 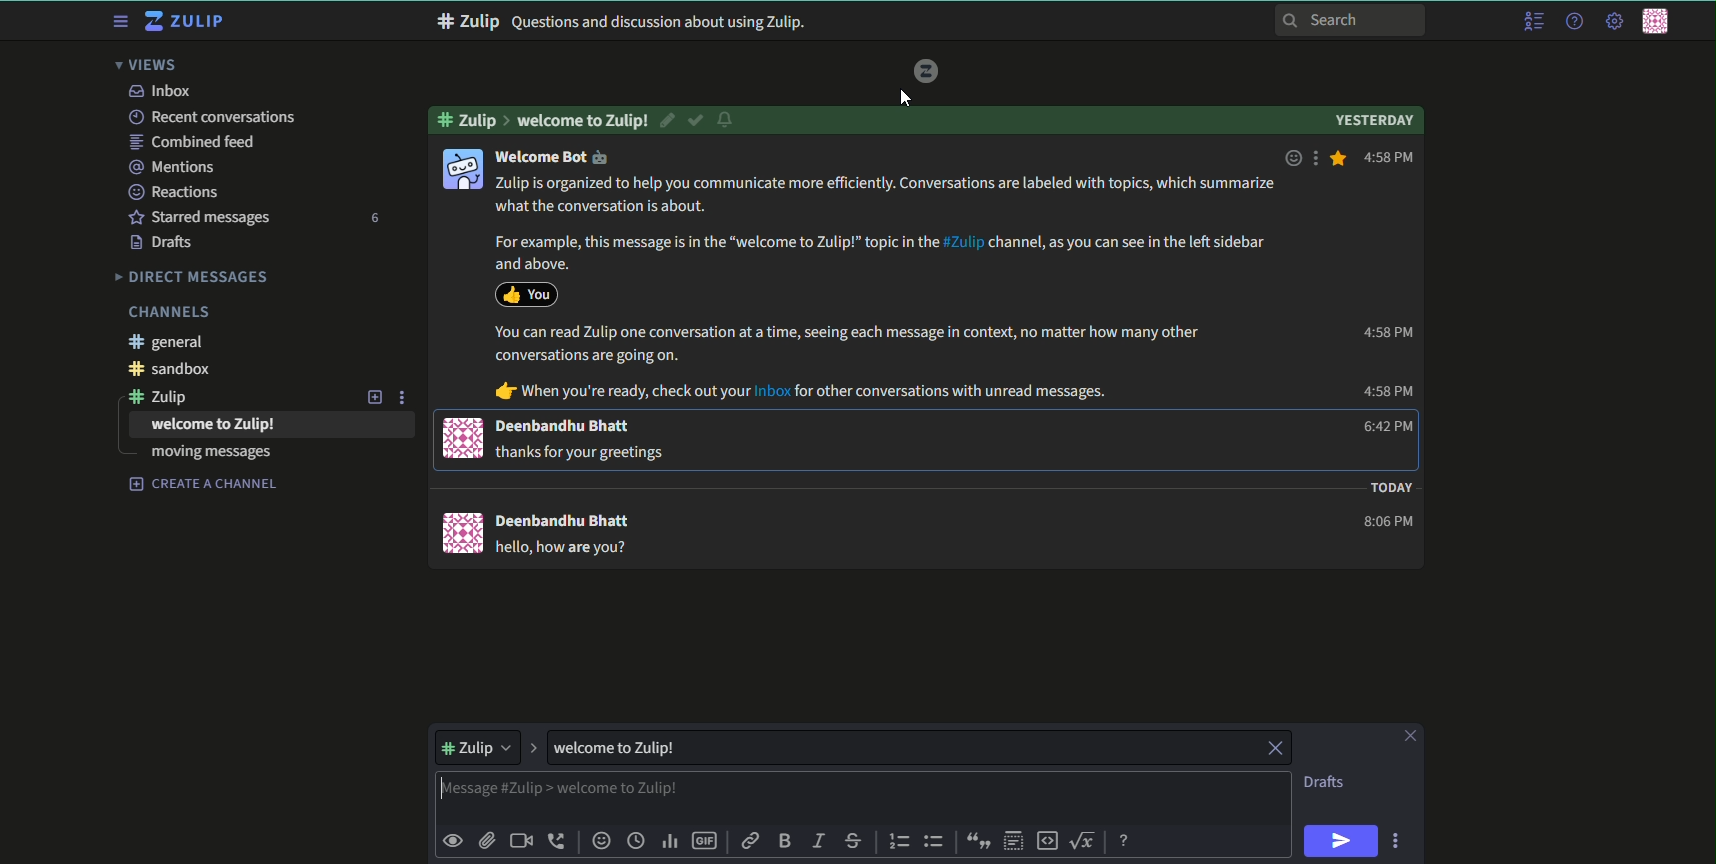 I want to click on You can read Zulip one conversation at a time, seeing each message in context, no matter how many other conversations are going on., so click(x=850, y=341).